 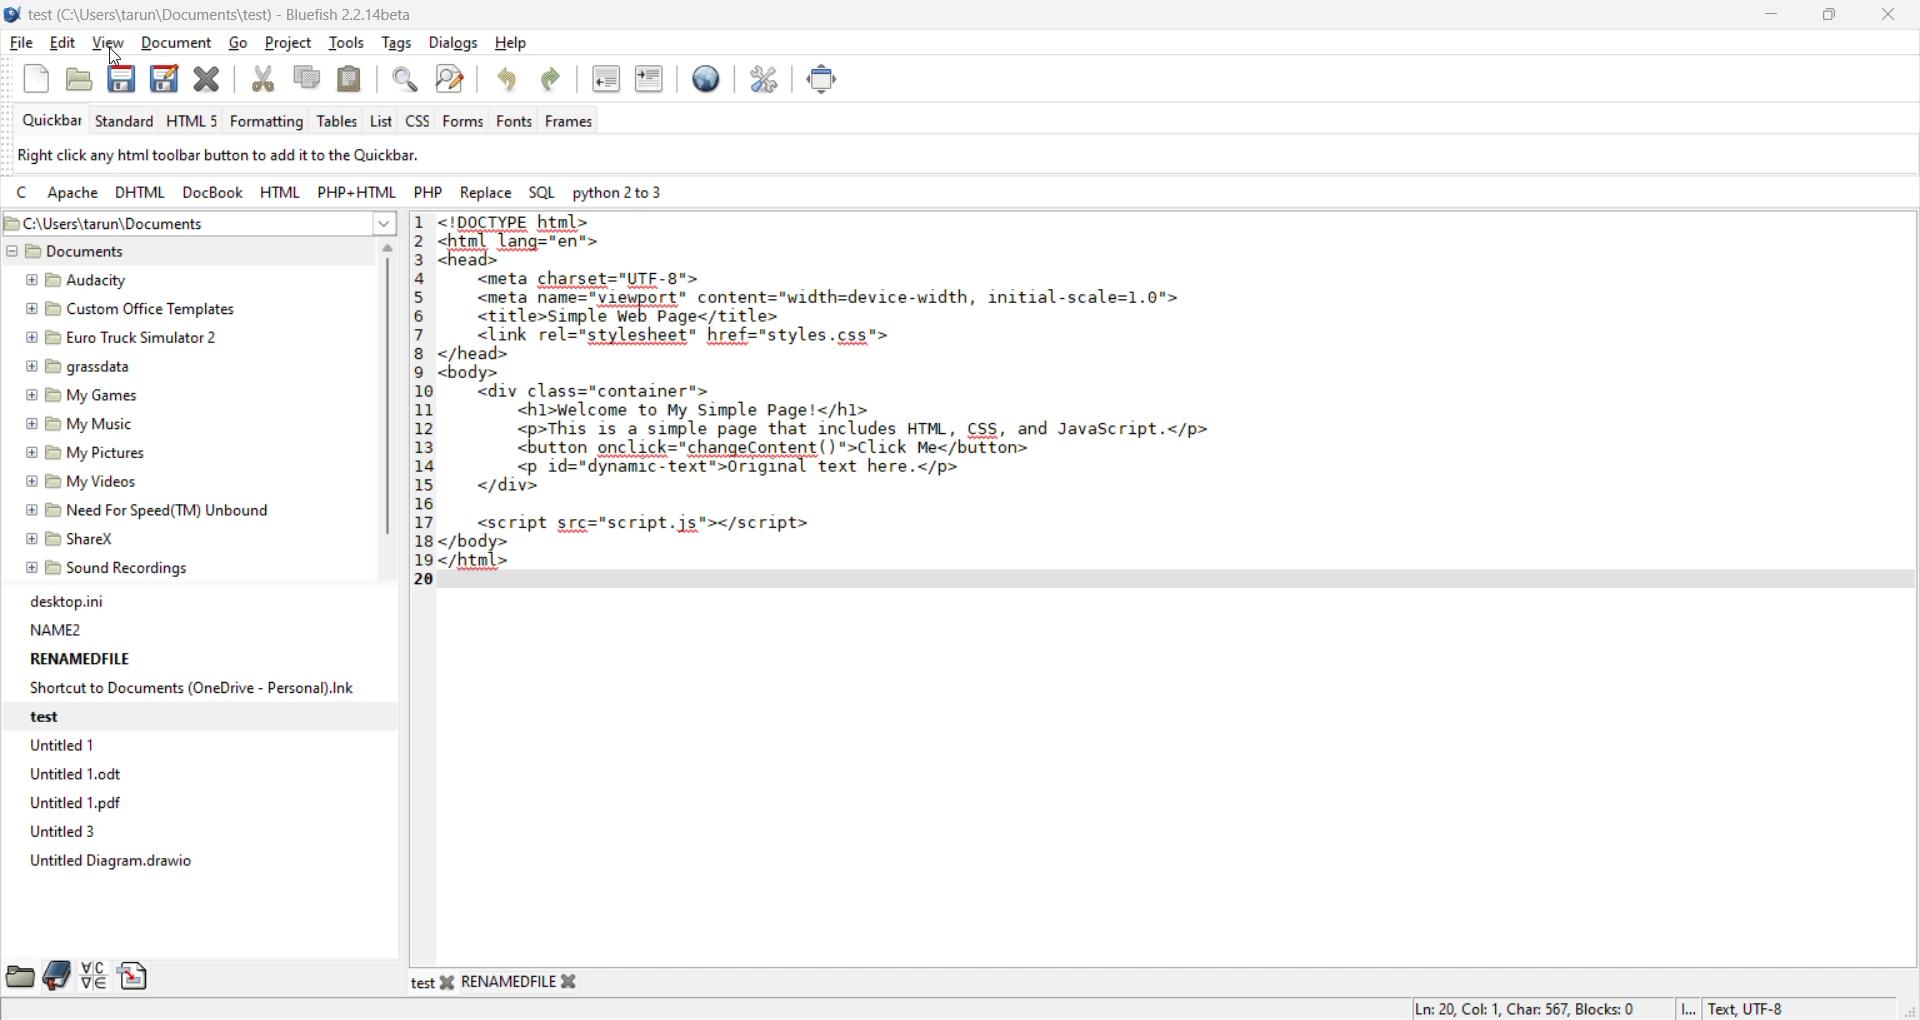 What do you see at coordinates (79, 483) in the screenshot?
I see `& 9 My Videos` at bounding box center [79, 483].